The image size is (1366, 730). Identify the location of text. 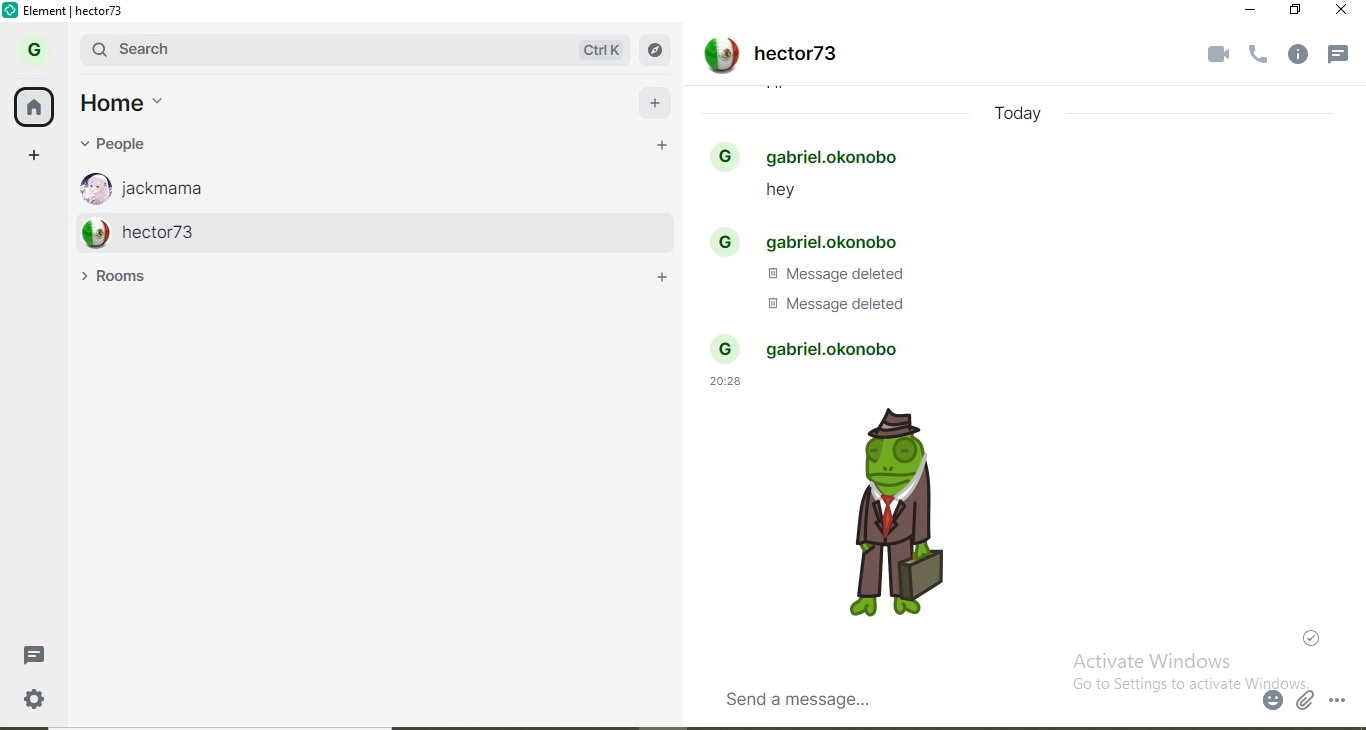
(783, 53).